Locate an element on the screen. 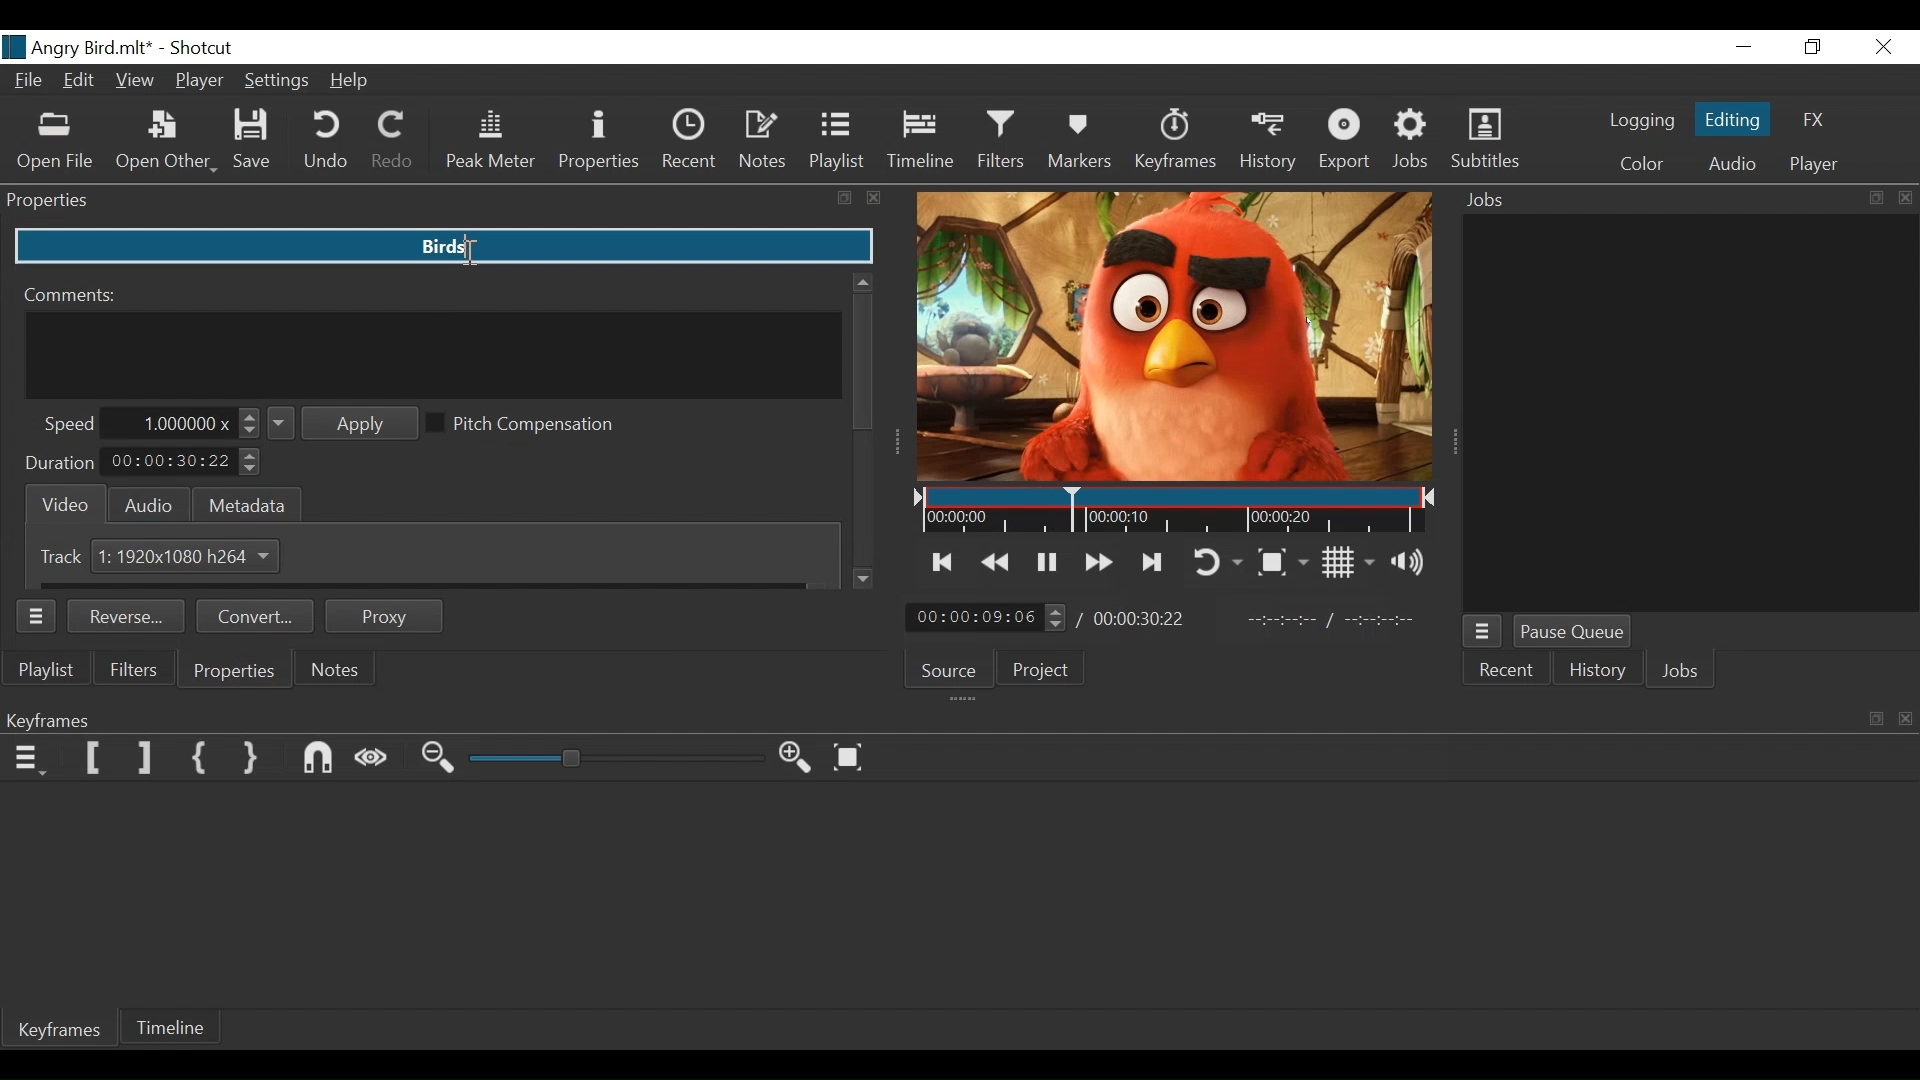 This screenshot has height=1080, width=1920. Close is located at coordinates (1881, 46).